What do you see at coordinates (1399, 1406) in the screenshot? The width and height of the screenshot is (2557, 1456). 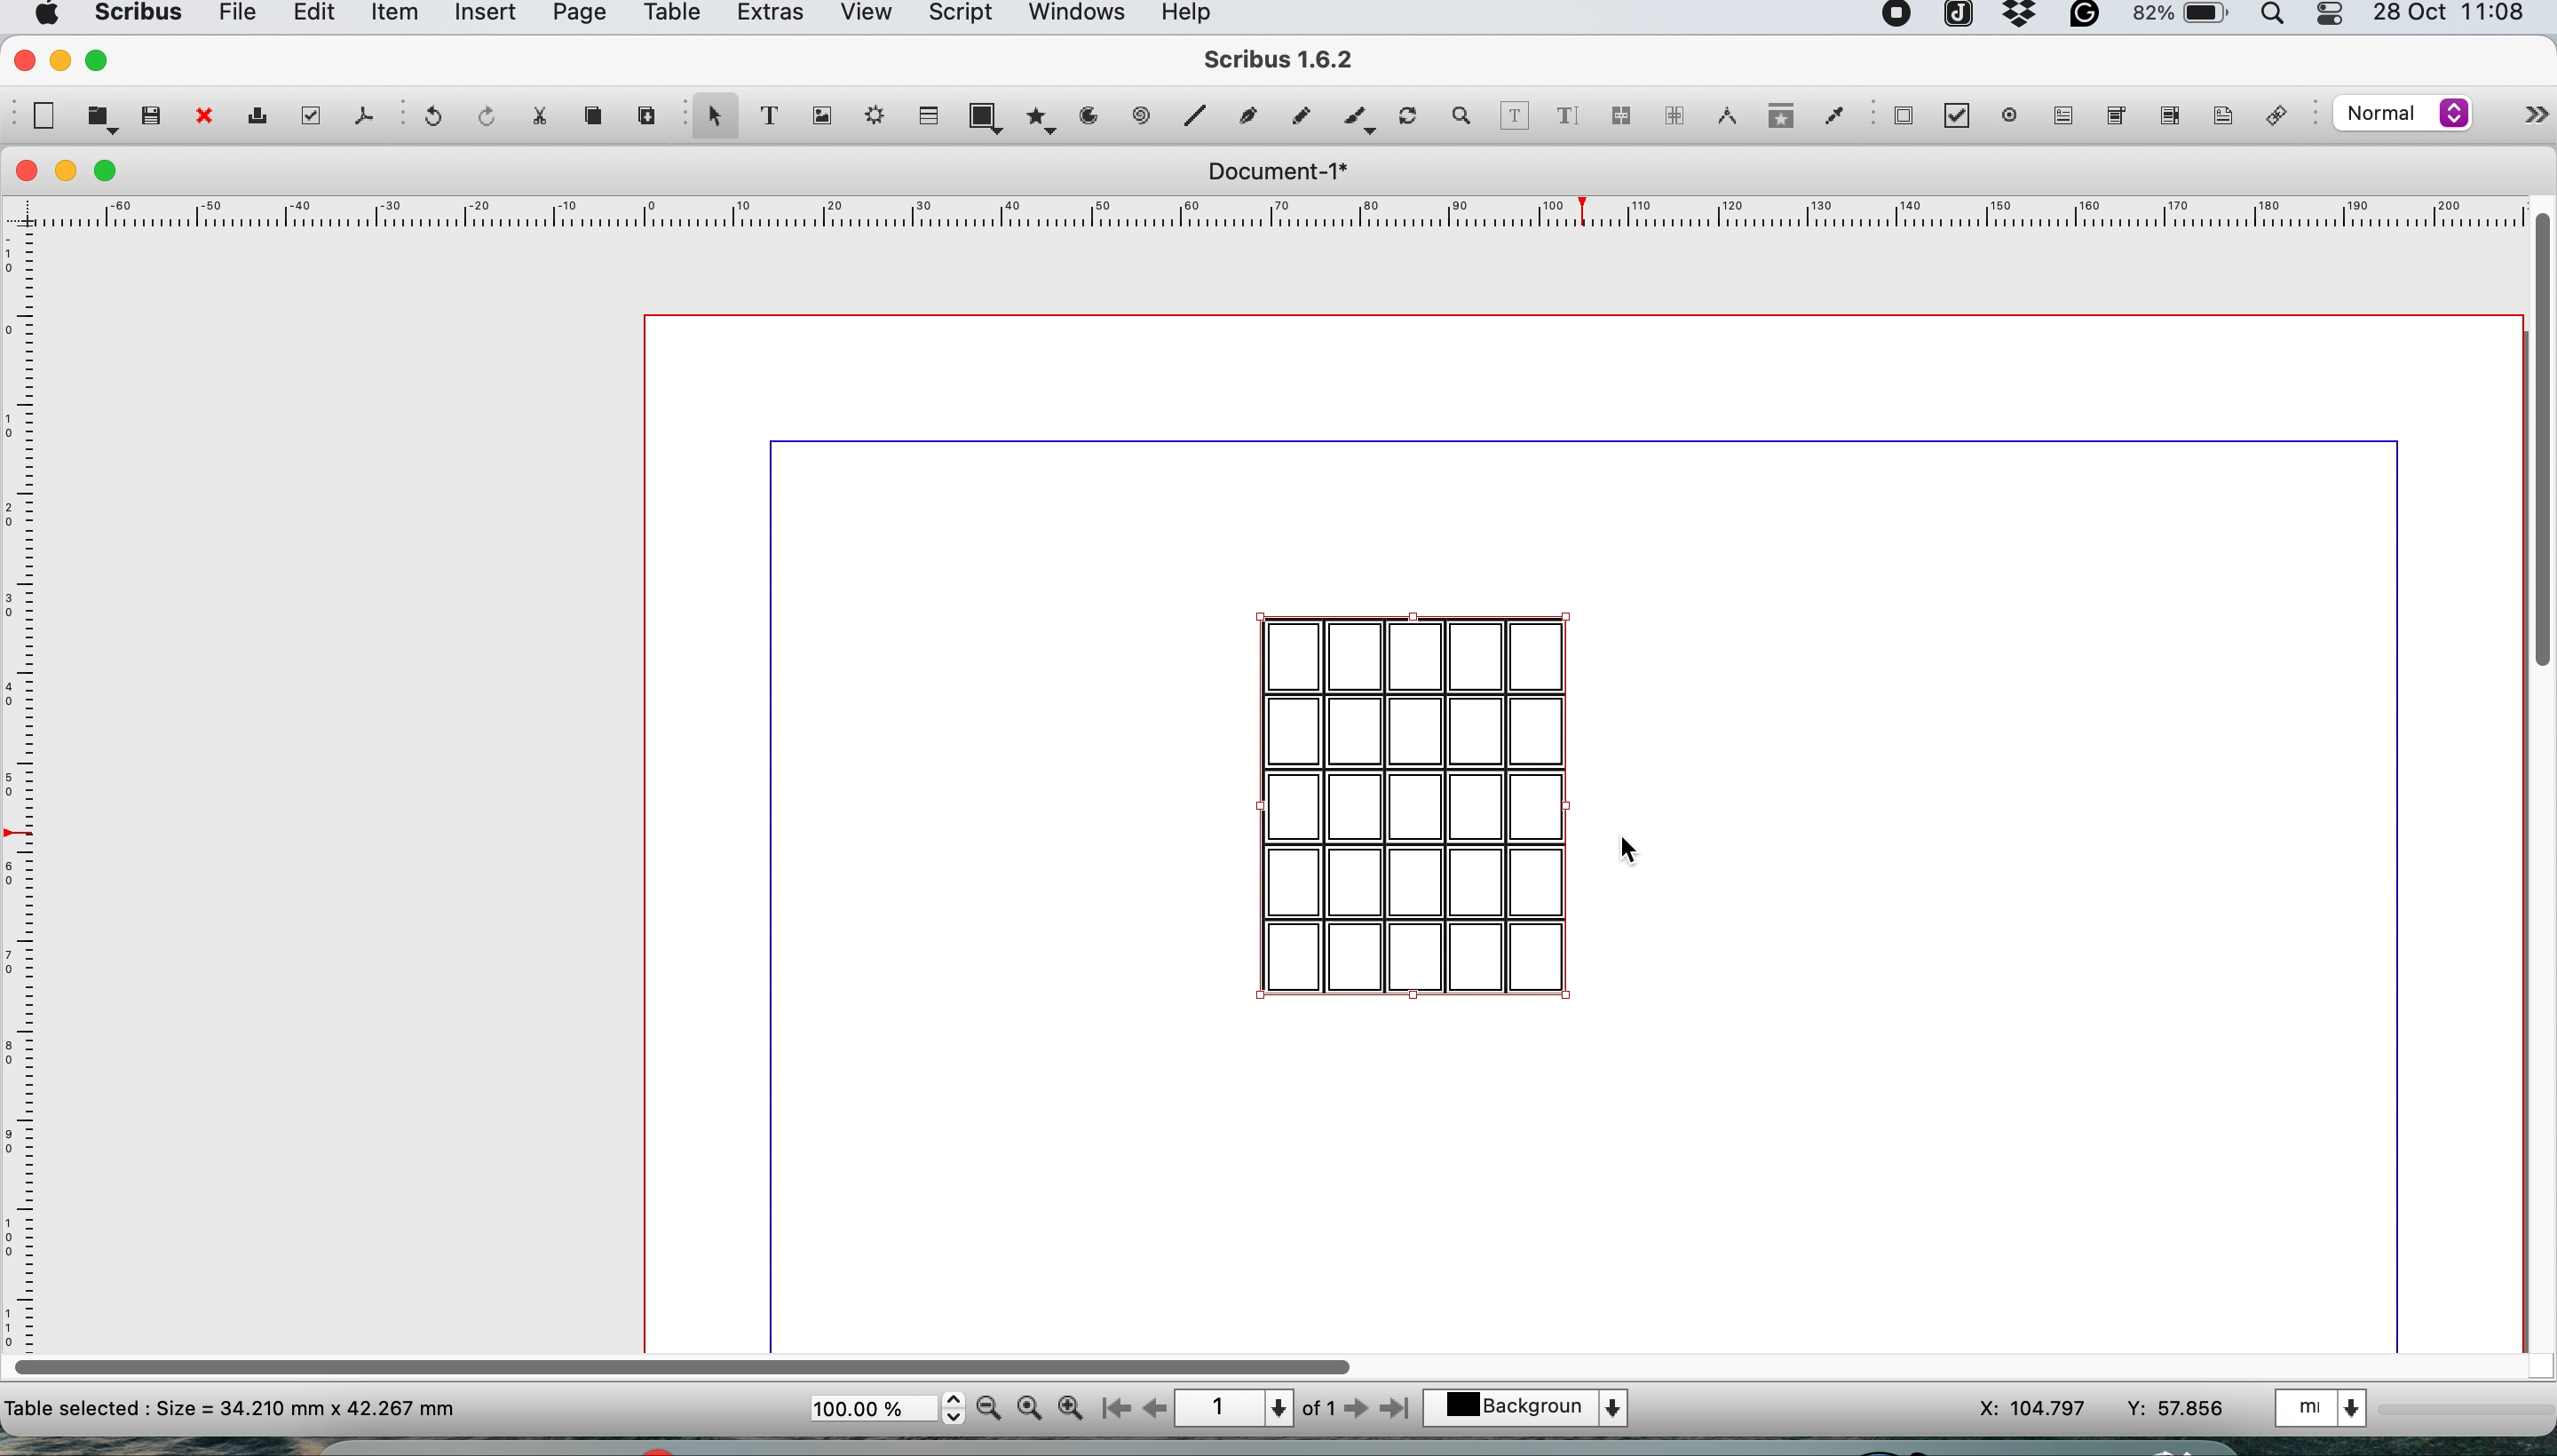 I see `go to last page` at bounding box center [1399, 1406].